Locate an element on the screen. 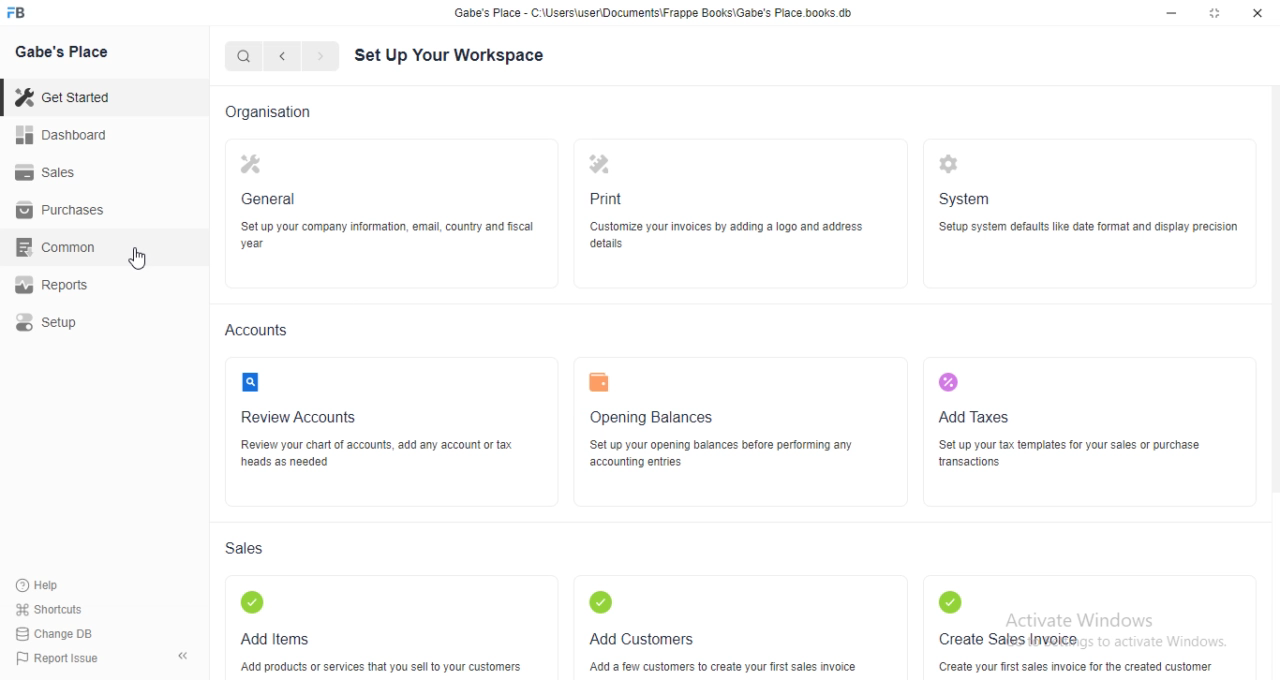 This screenshot has width=1280, height=680. Close is located at coordinates (1254, 14).